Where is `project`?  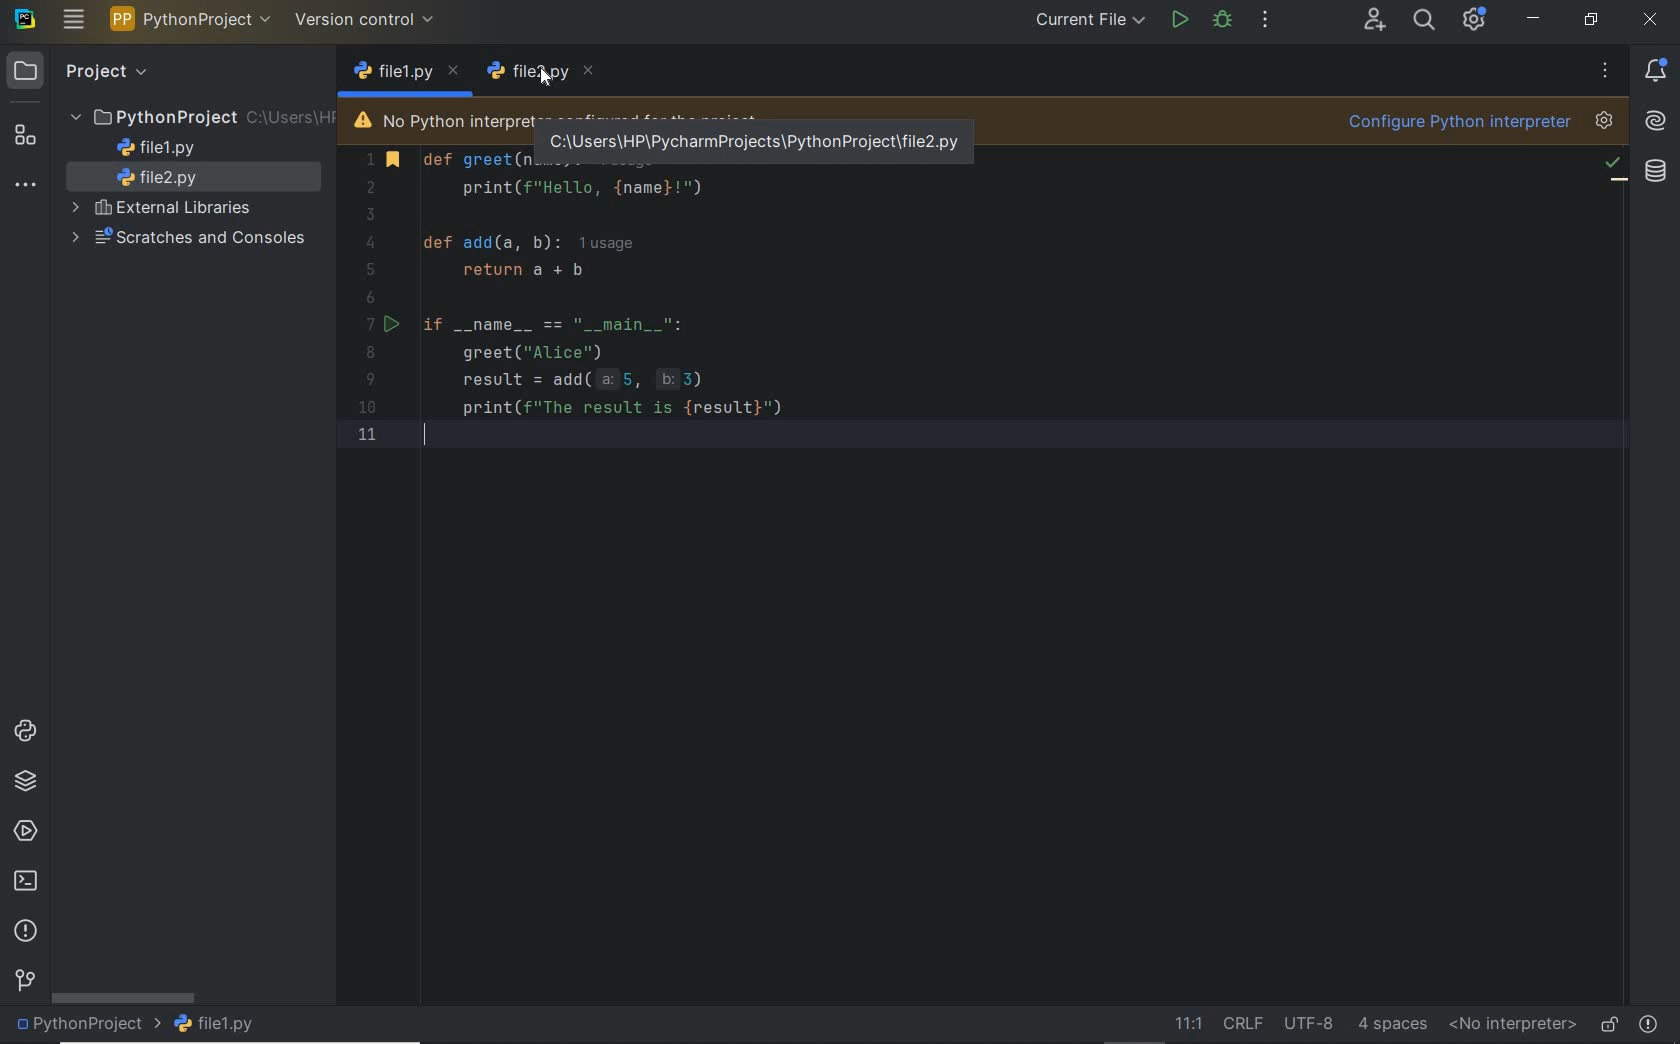 project is located at coordinates (80, 72).